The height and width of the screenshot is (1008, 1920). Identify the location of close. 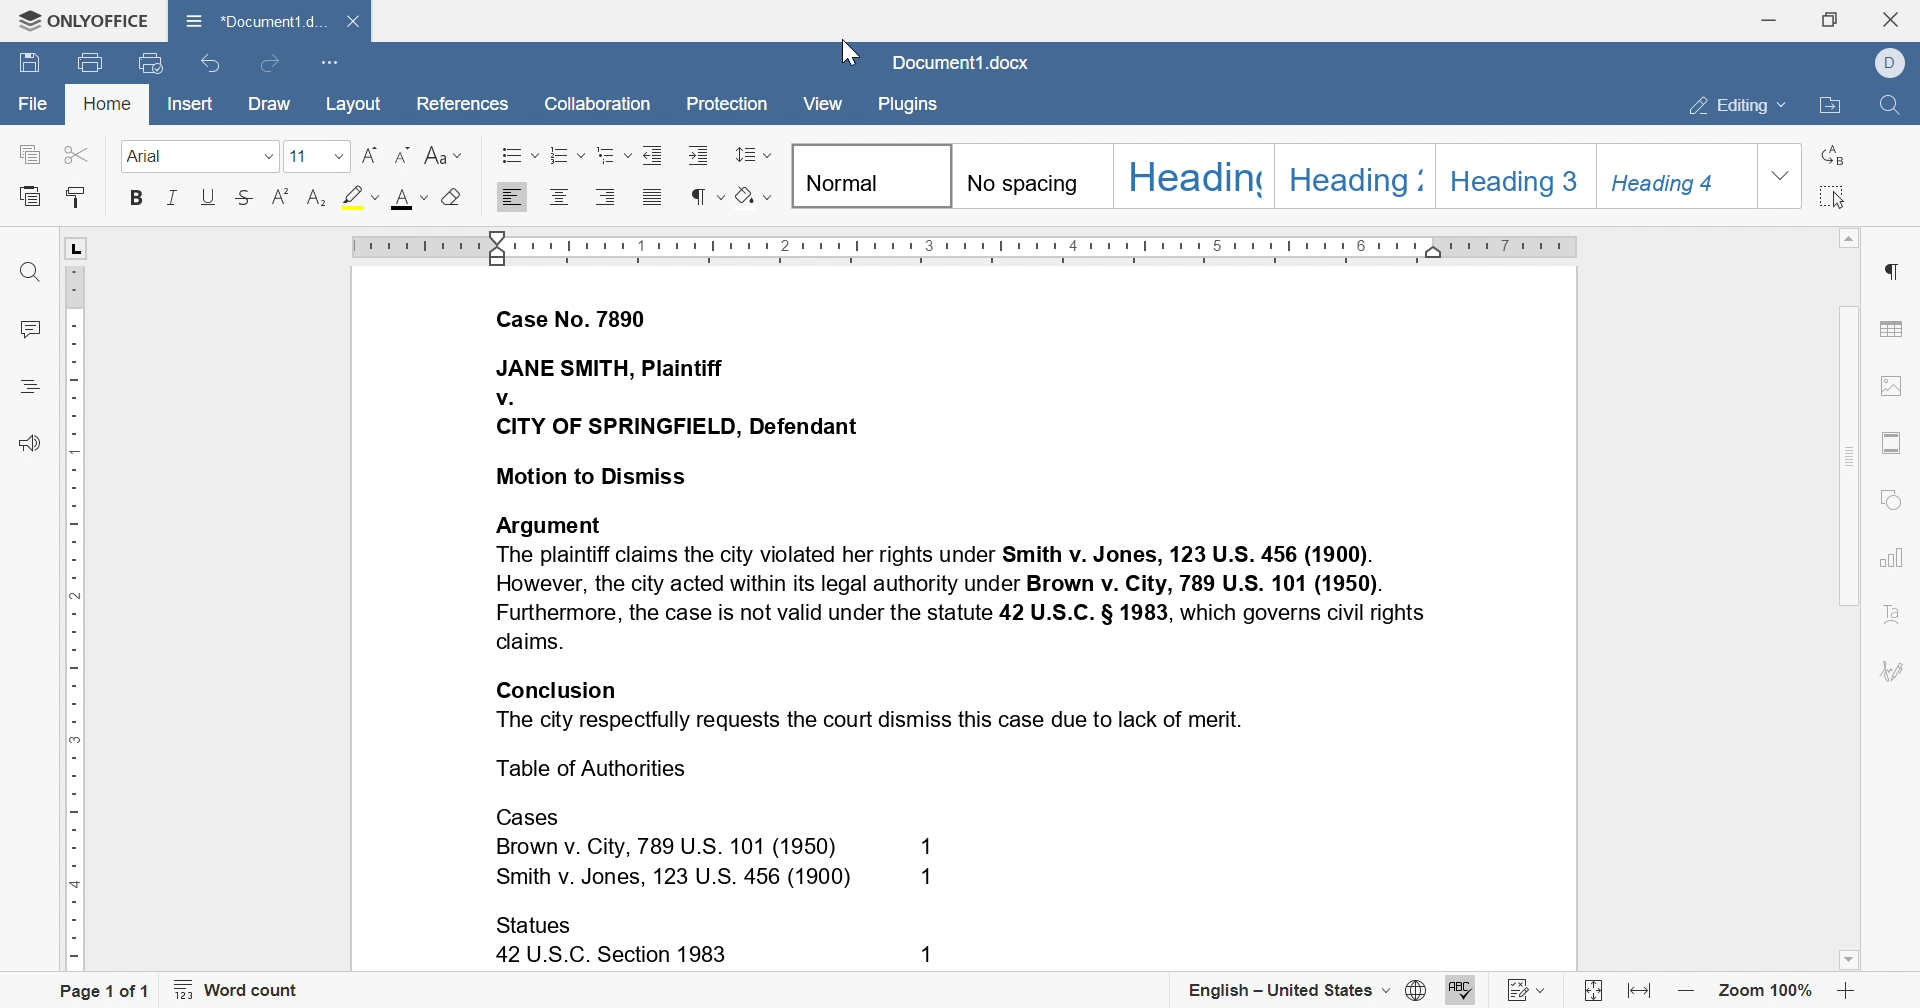
(355, 22).